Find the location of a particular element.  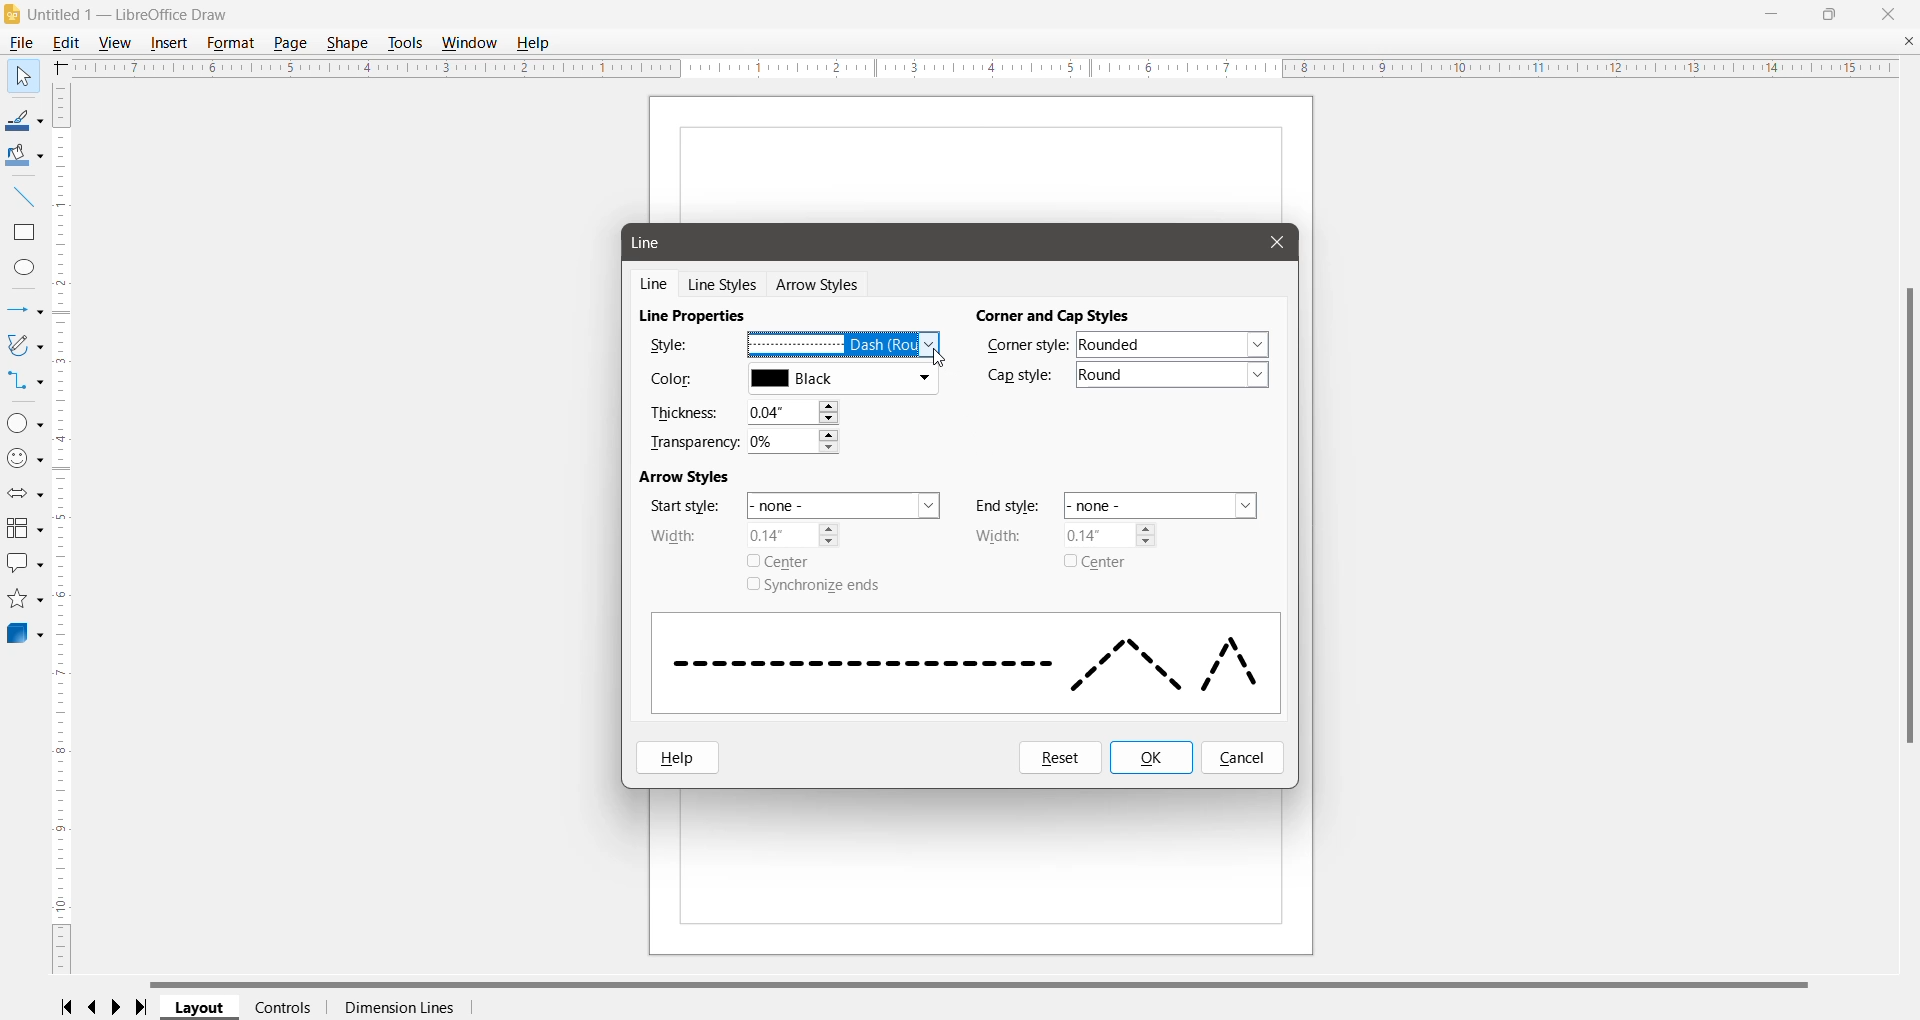

Line is located at coordinates (655, 285).